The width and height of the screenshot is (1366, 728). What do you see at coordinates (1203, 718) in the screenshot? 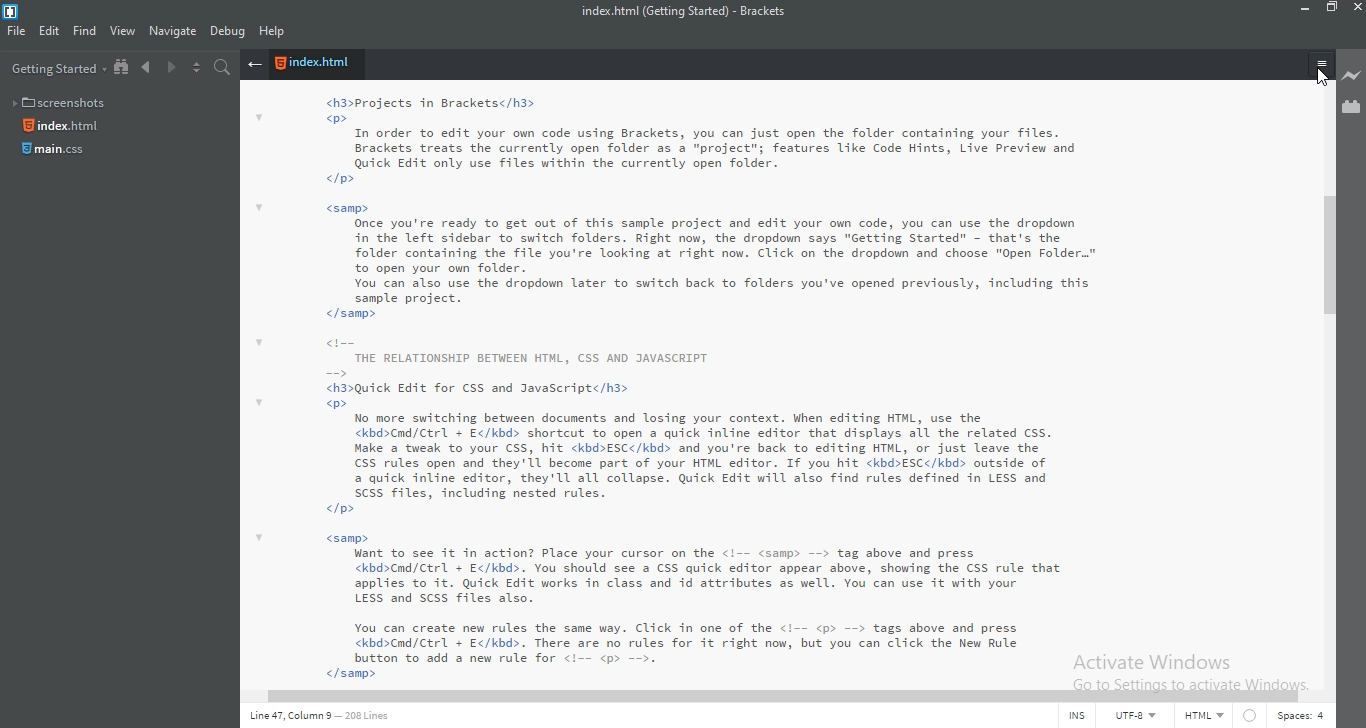
I see `HTML` at bounding box center [1203, 718].